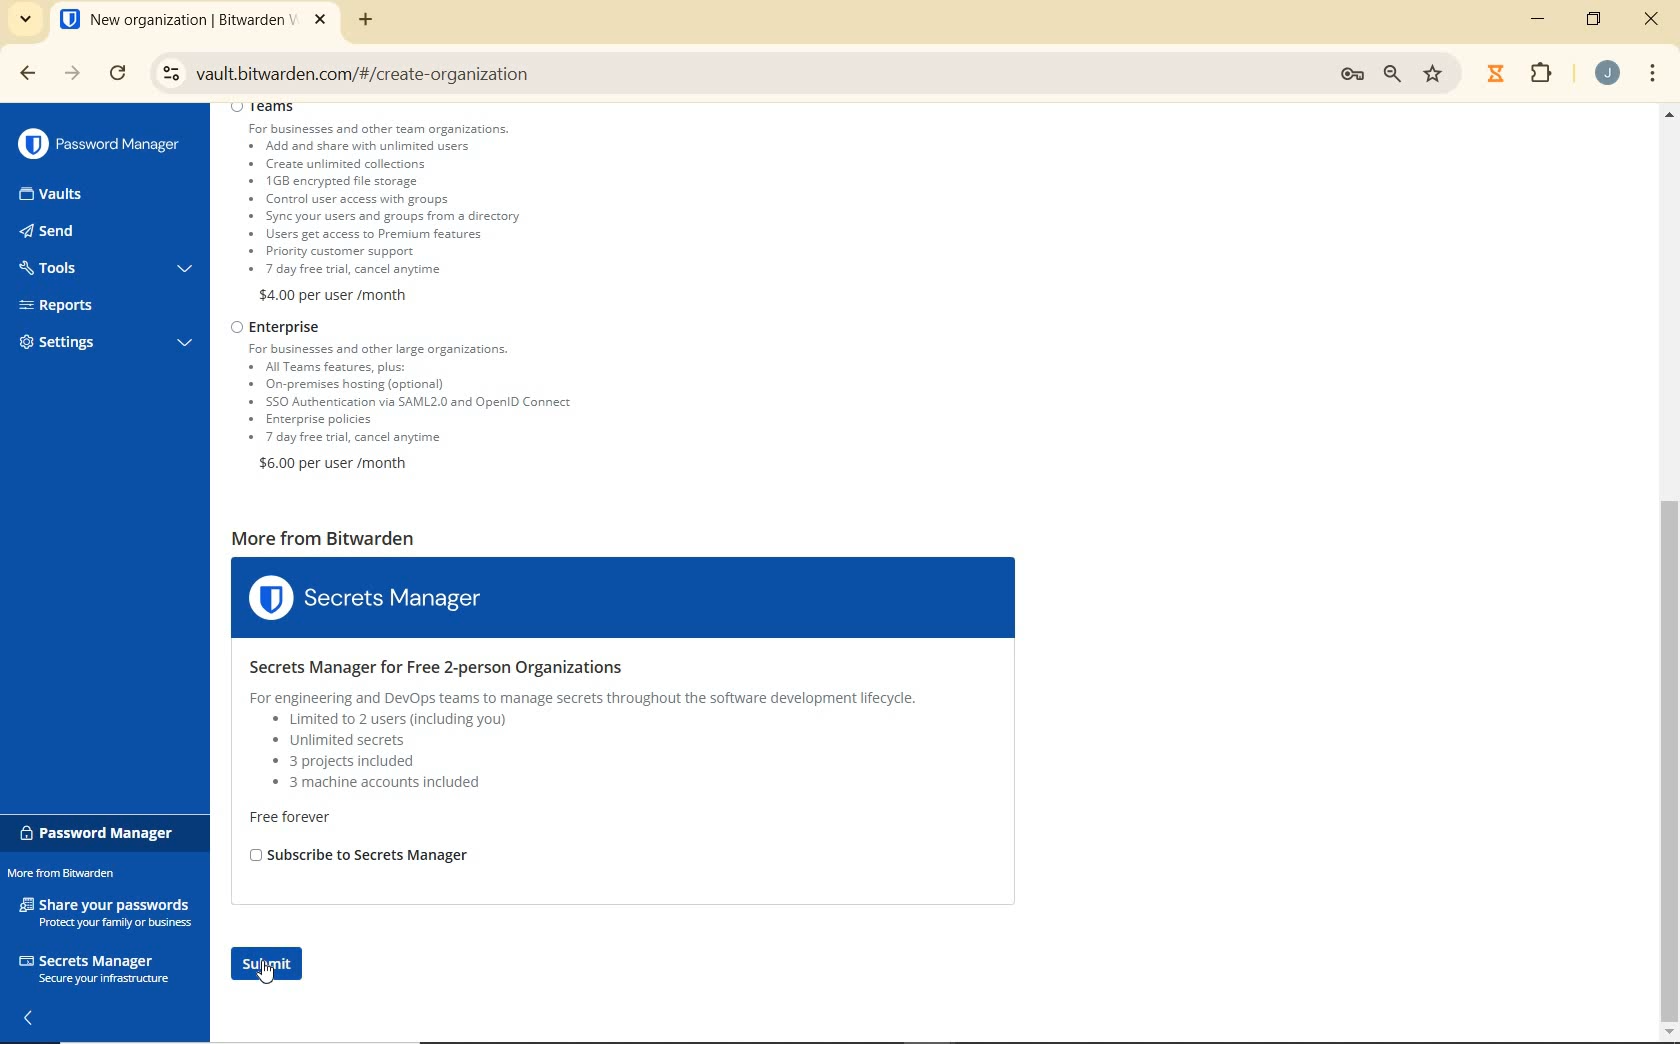  Describe the element at coordinates (18, 73) in the screenshot. I see `BACK` at that location.